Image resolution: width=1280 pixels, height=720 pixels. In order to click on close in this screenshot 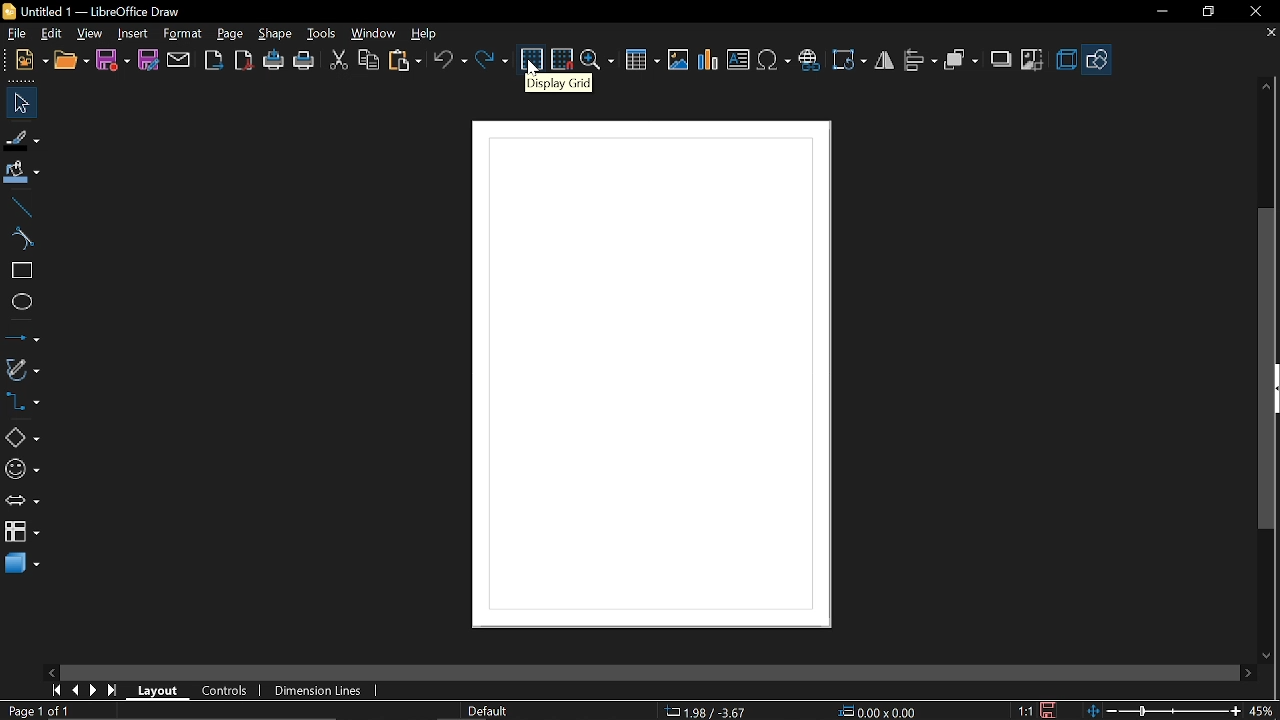, I will do `click(1255, 13)`.